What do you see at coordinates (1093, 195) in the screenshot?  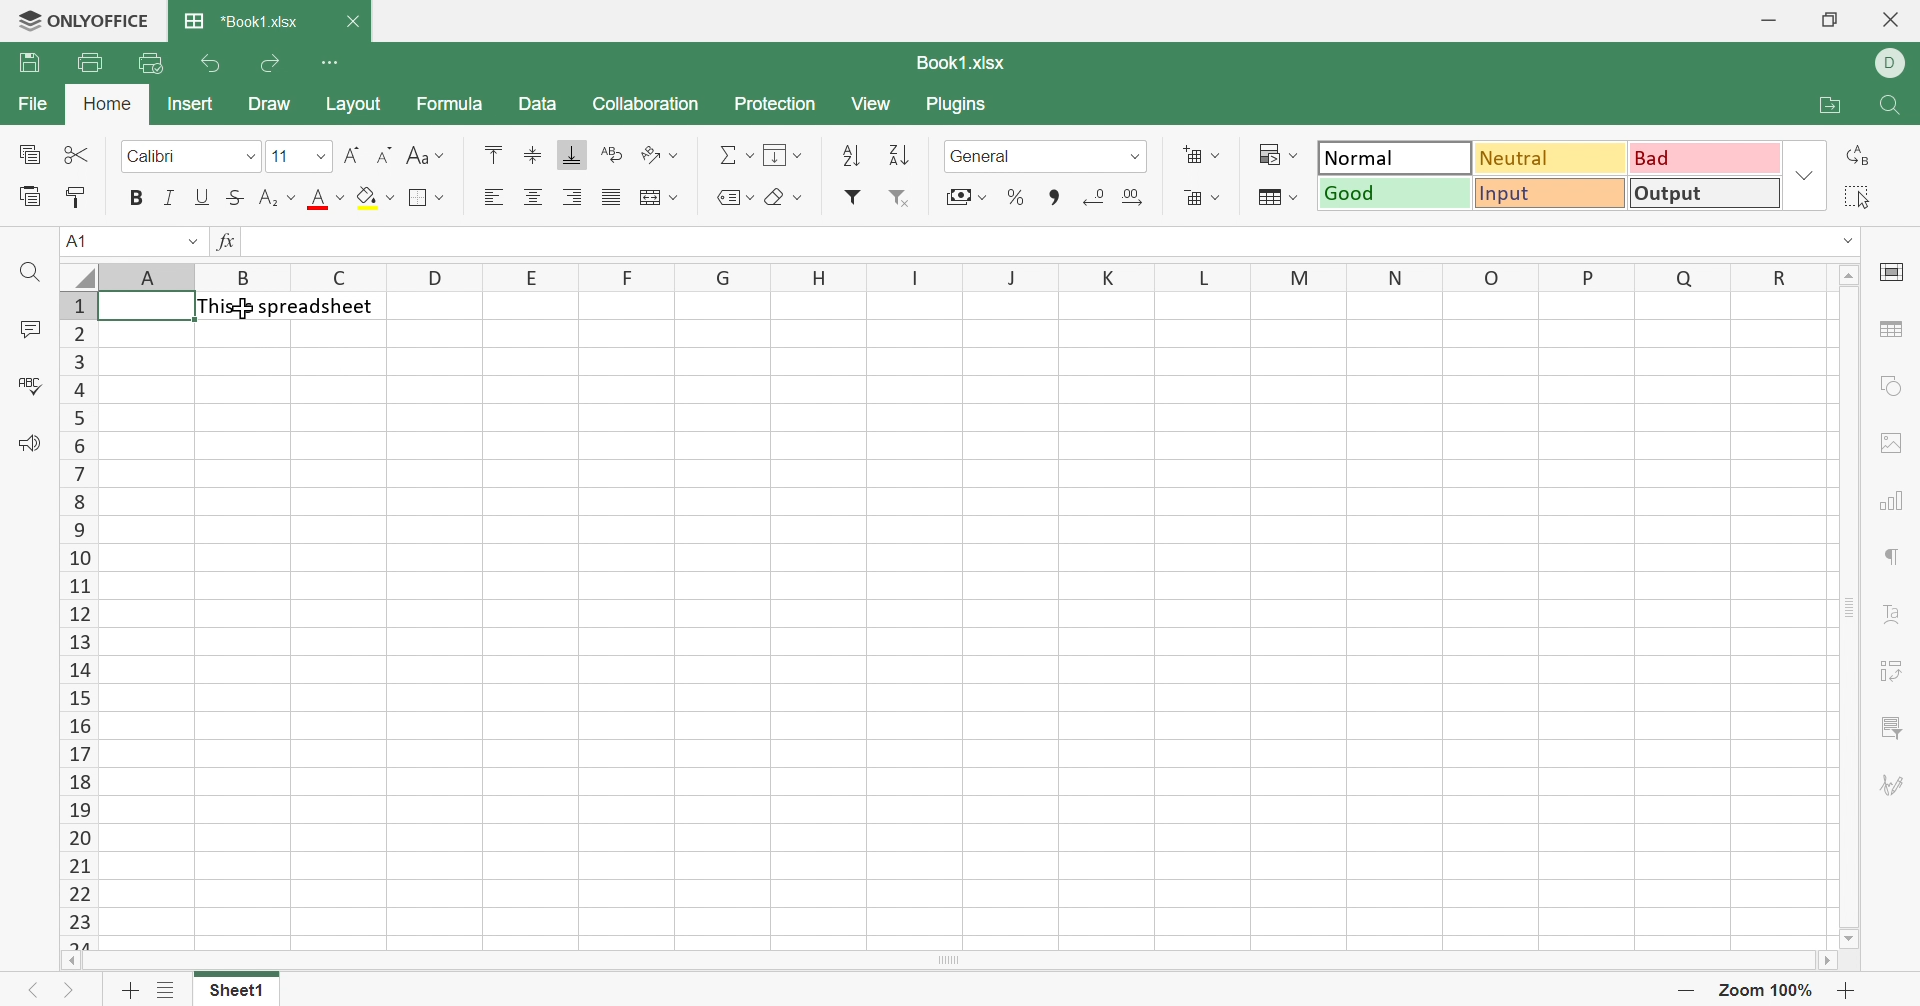 I see `Decrease decimal` at bounding box center [1093, 195].